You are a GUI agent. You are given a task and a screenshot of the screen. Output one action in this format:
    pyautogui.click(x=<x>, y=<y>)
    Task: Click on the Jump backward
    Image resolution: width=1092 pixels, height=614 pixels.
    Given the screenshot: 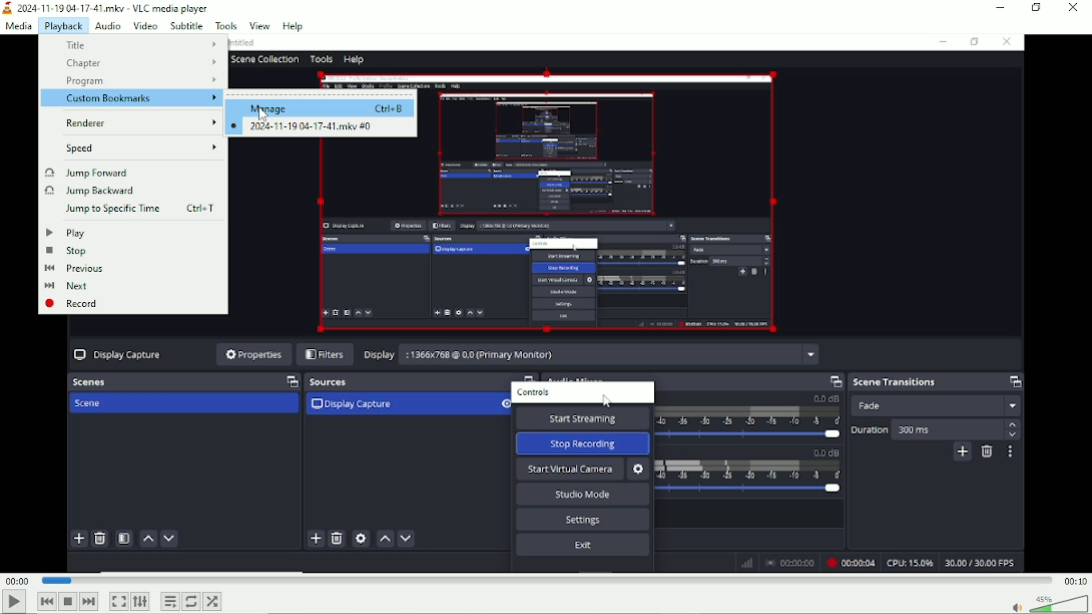 What is the action you would take?
    pyautogui.click(x=89, y=191)
    